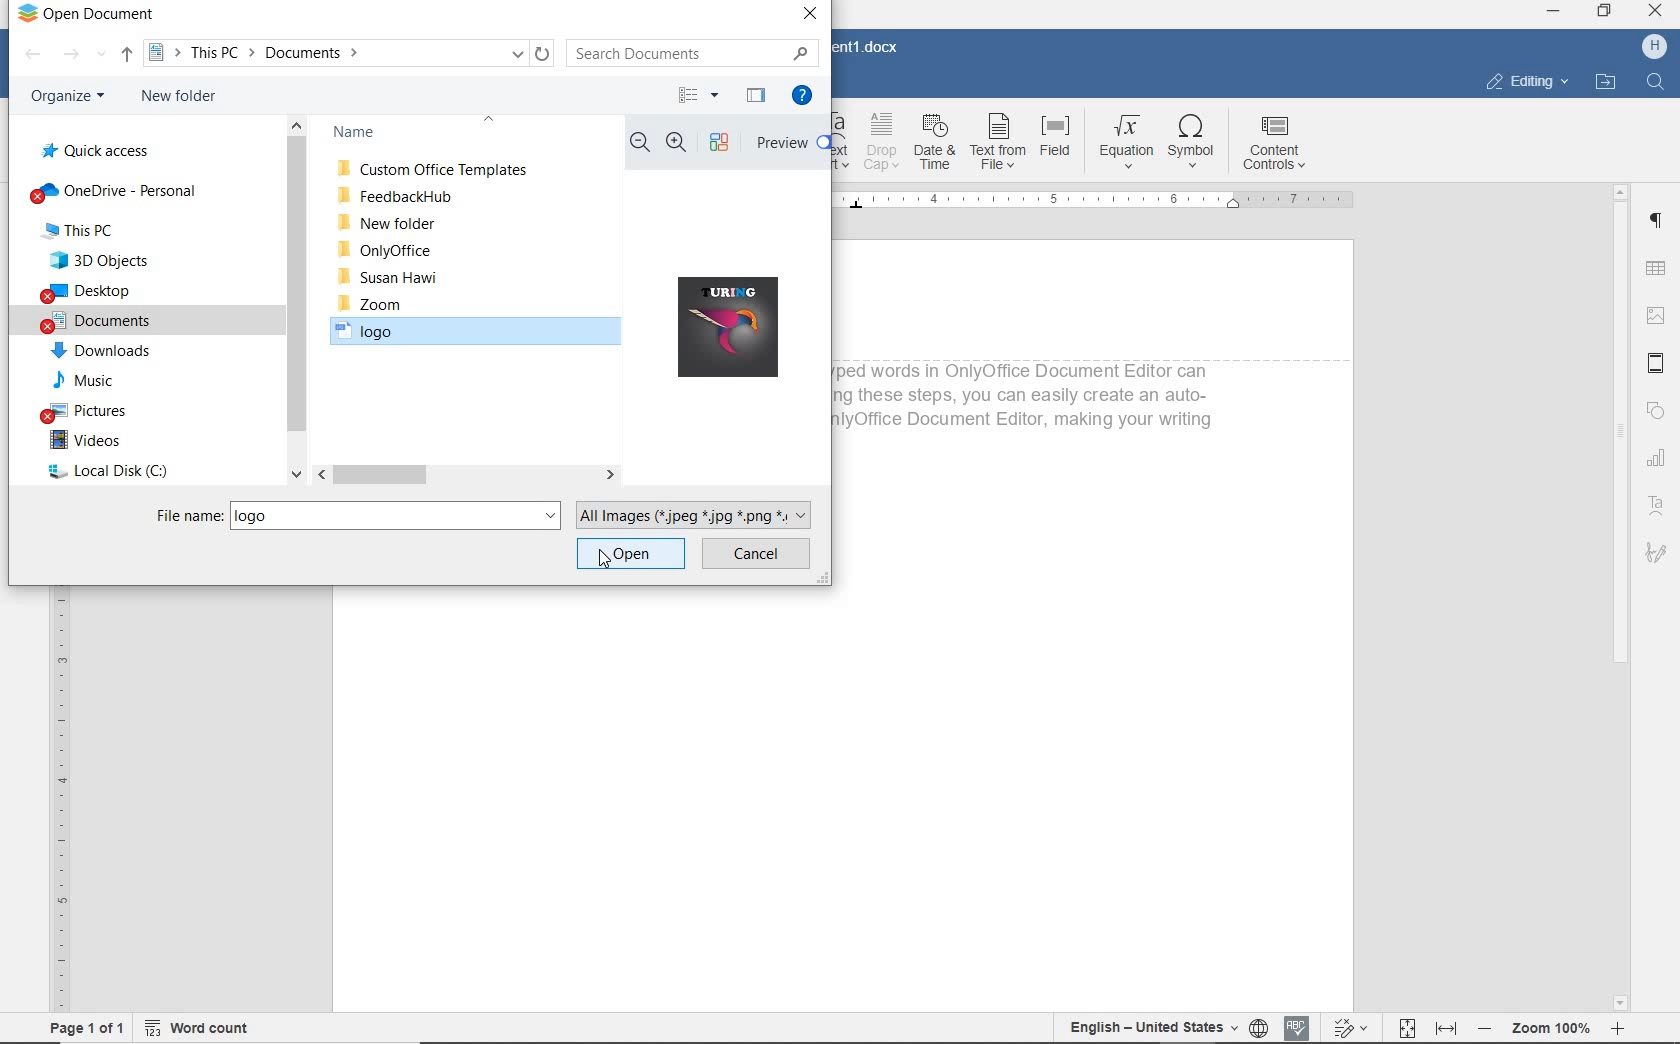 Image resolution: width=1680 pixels, height=1044 pixels. What do you see at coordinates (397, 278) in the screenshot?
I see `Susan Hawi` at bounding box center [397, 278].